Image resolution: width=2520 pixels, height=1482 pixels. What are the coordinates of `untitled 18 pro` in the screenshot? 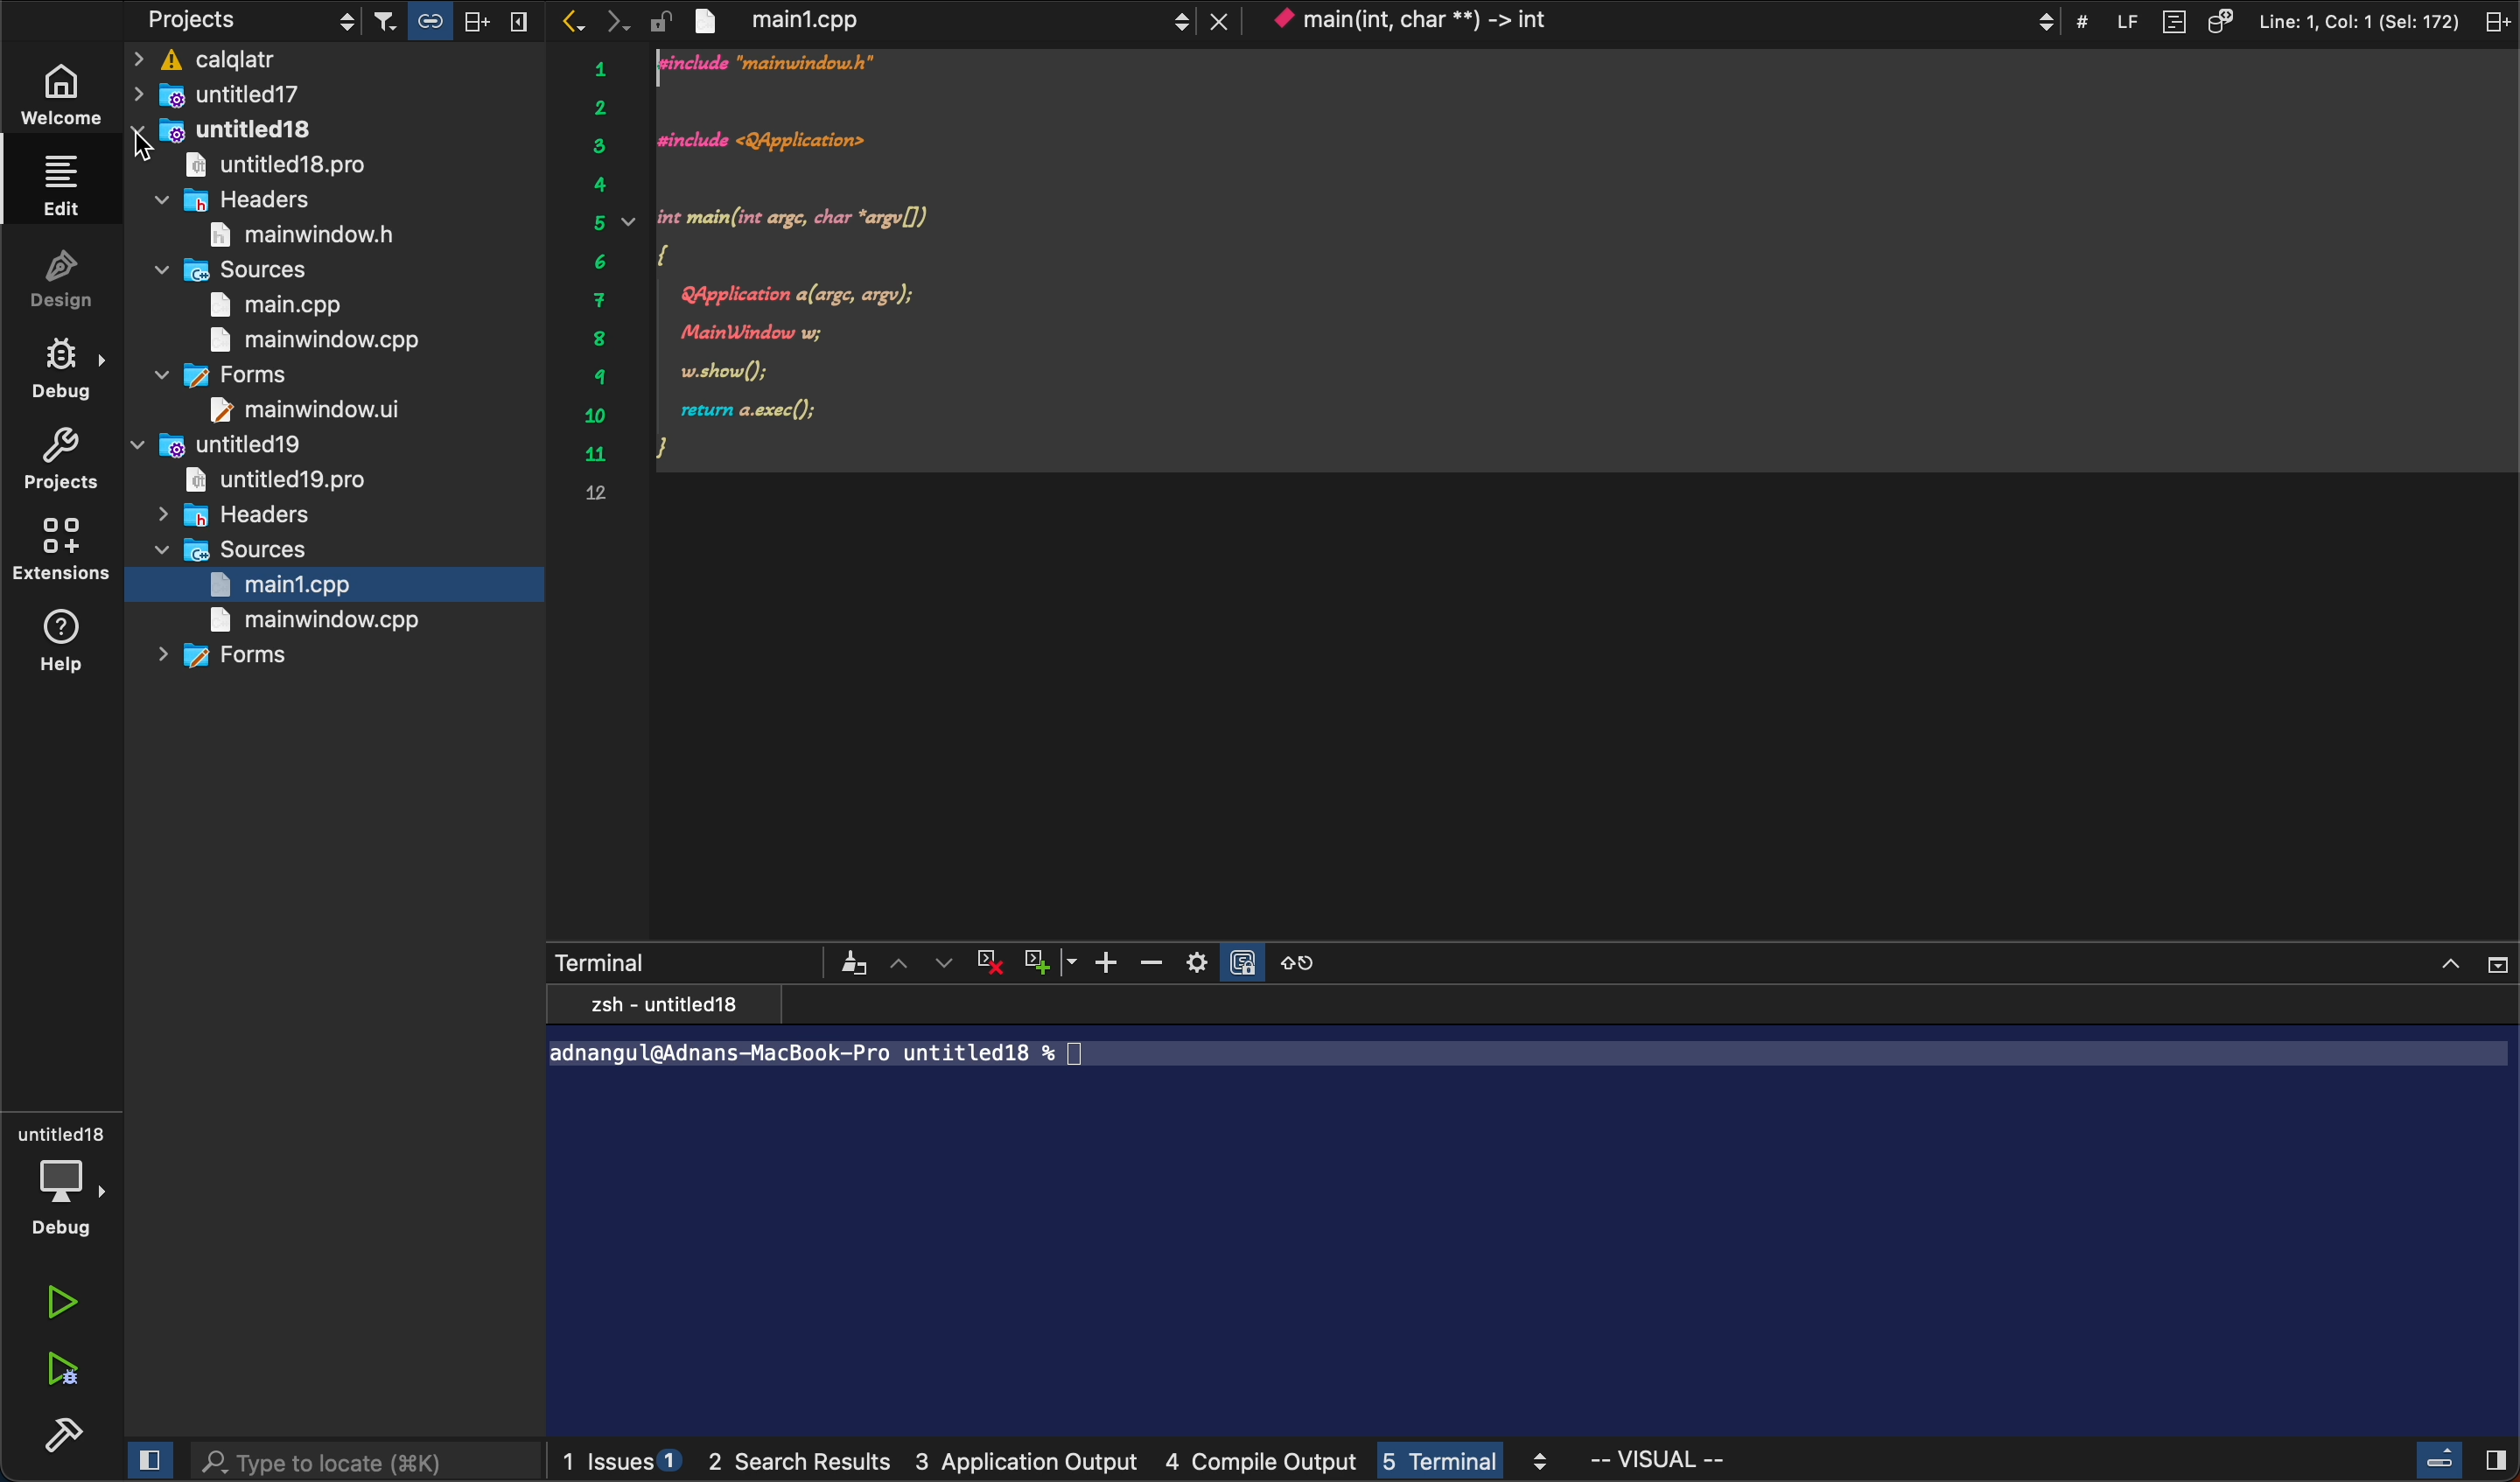 It's located at (287, 165).